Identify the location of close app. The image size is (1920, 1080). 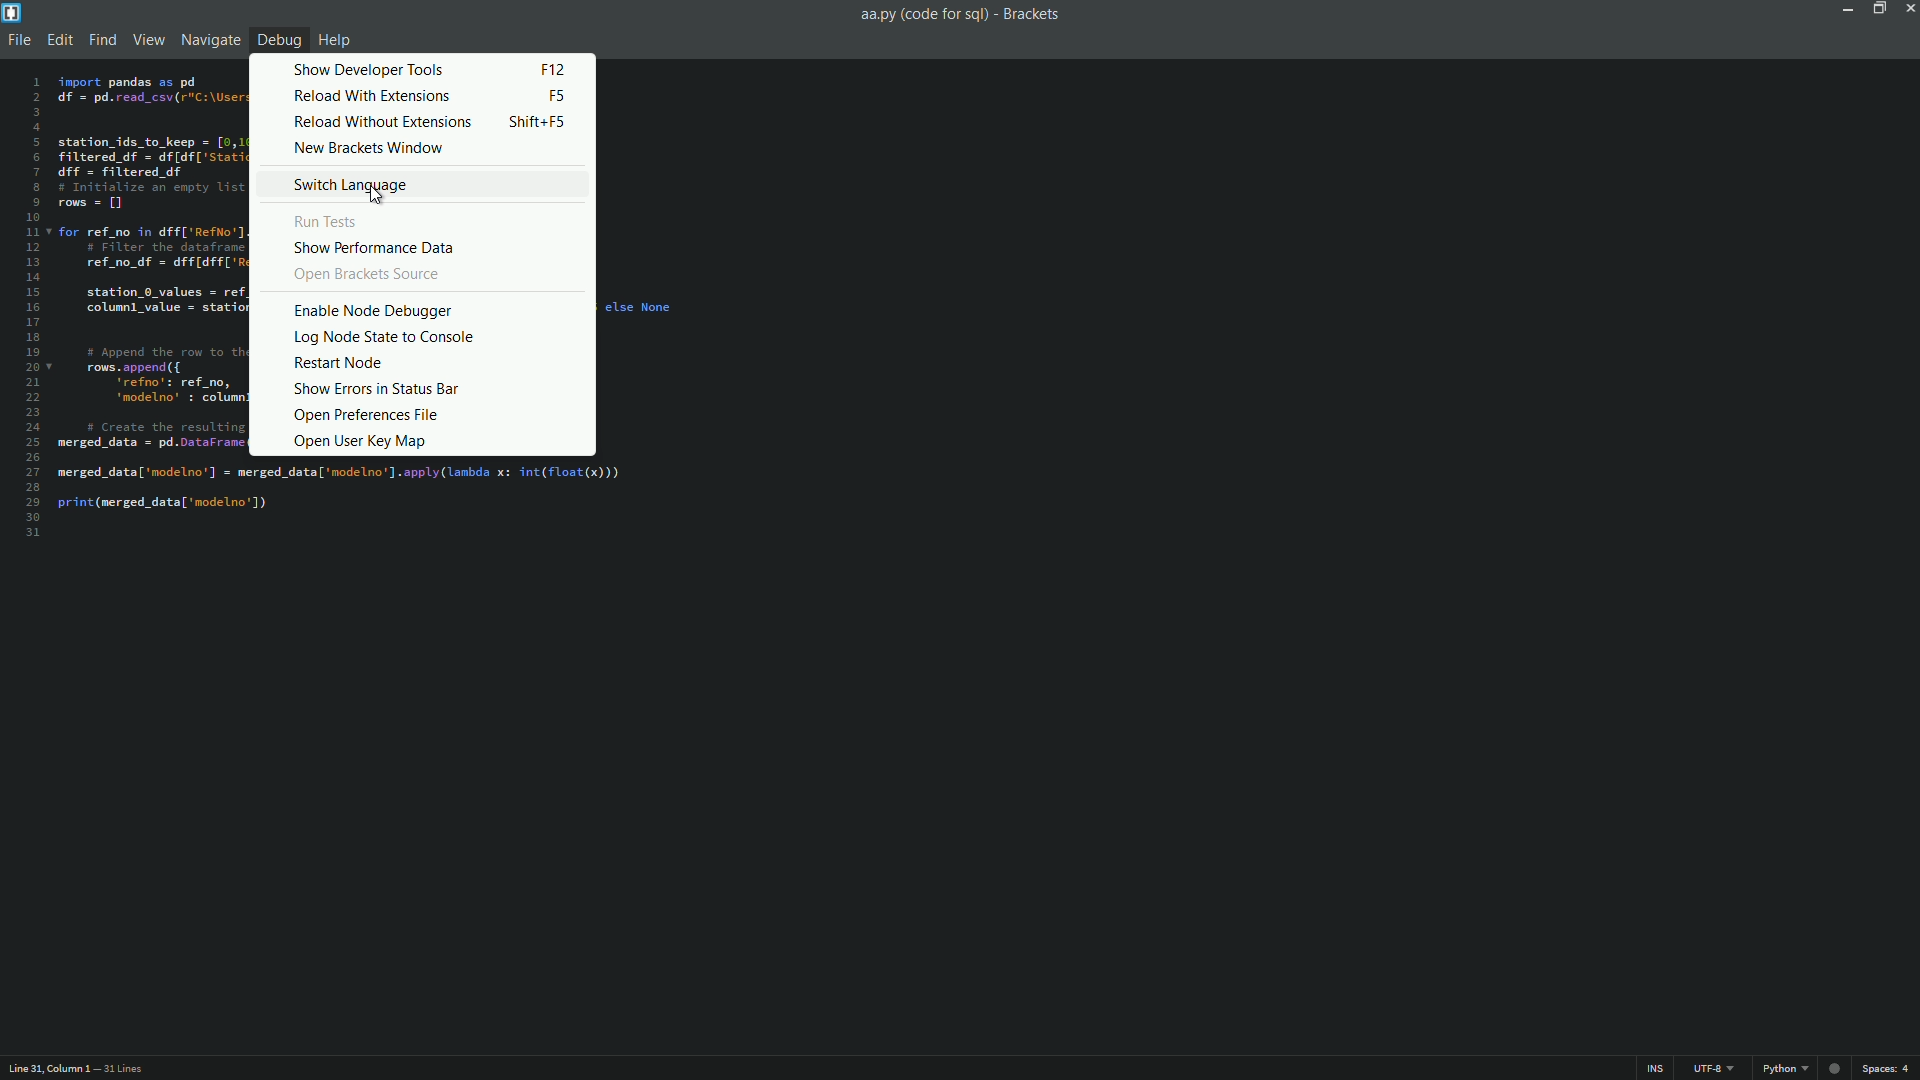
(1908, 8).